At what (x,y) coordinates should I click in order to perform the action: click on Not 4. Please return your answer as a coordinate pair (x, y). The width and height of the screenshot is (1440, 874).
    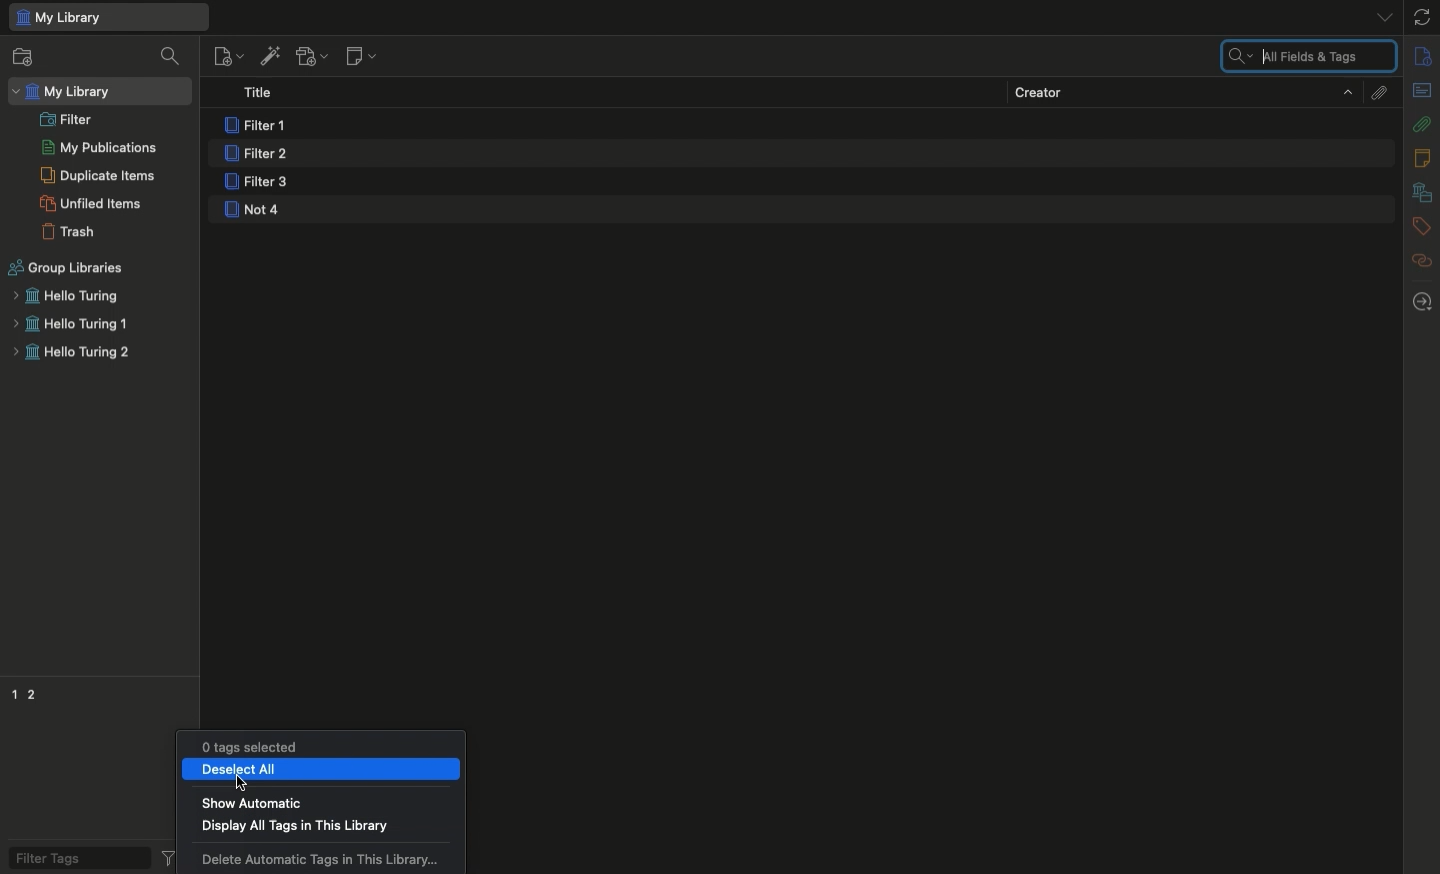
    Looking at the image, I should click on (255, 211).